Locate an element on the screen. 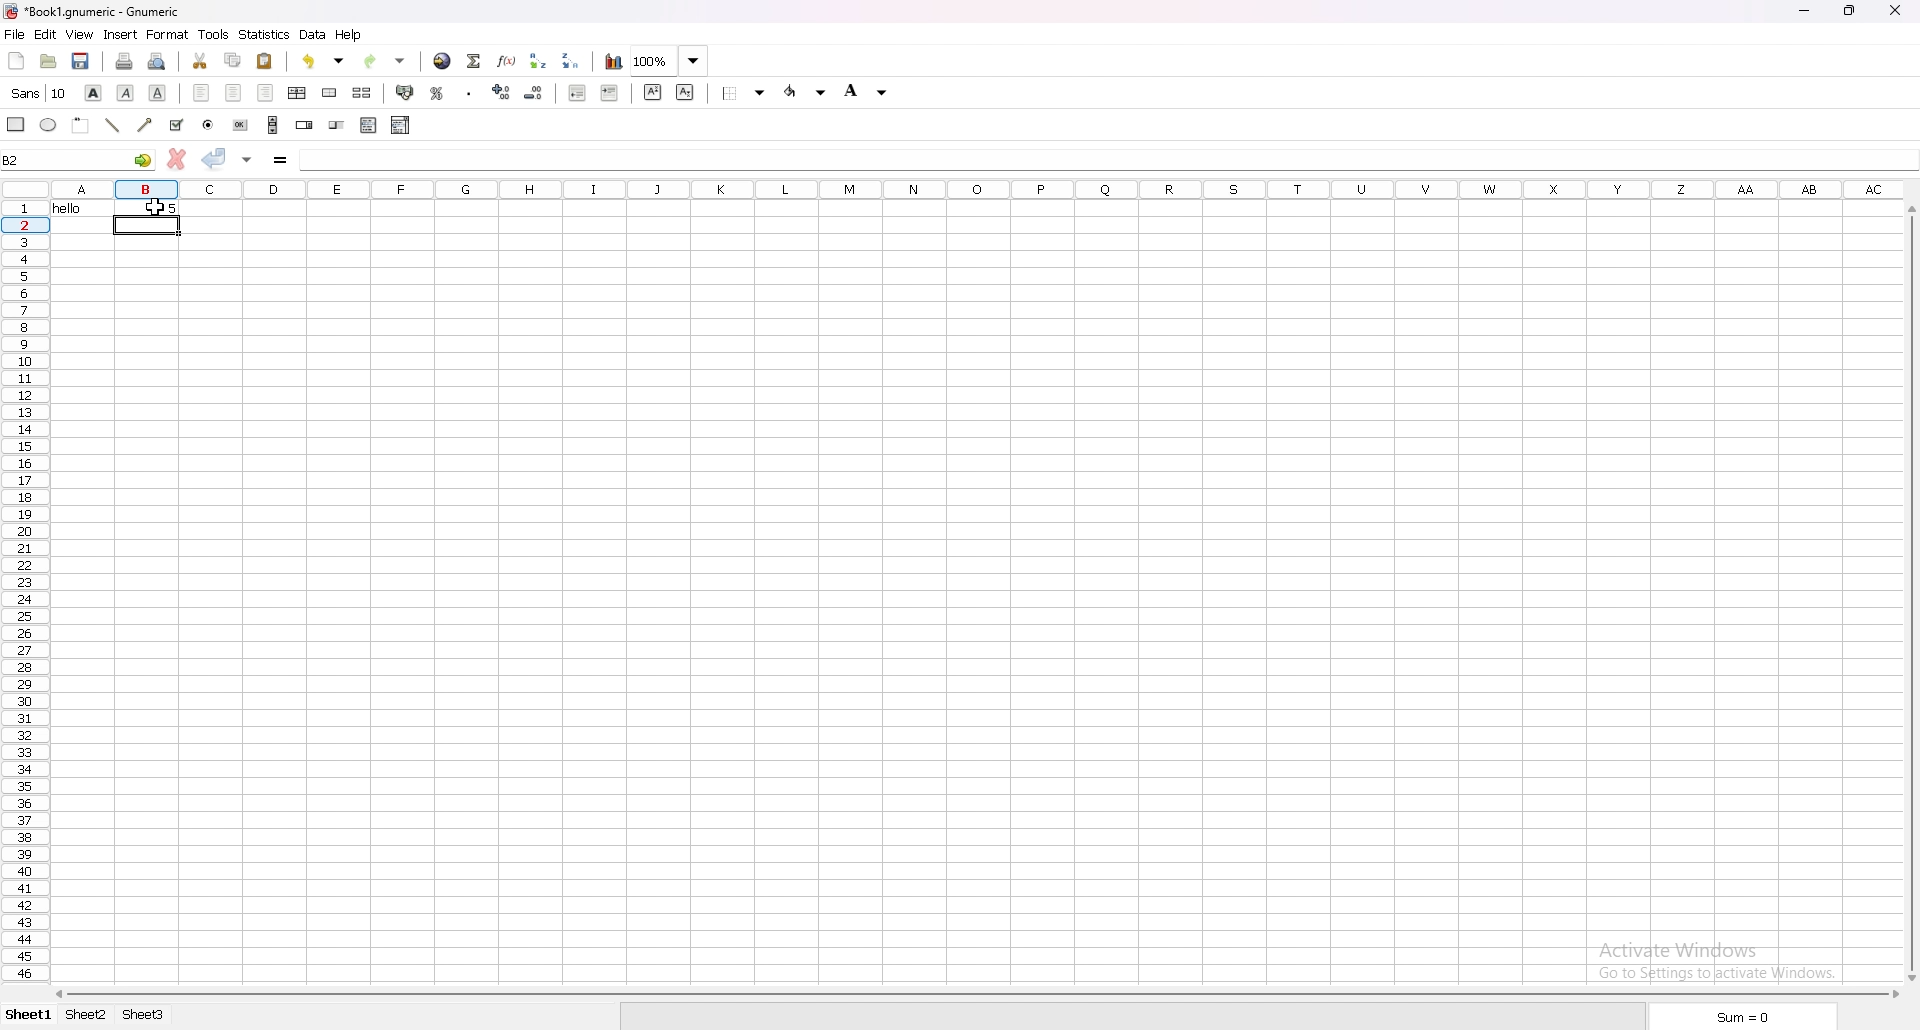 Image resolution: width=1920 pixels, height=1030 pixels. function is located at coordinates (507, 60).